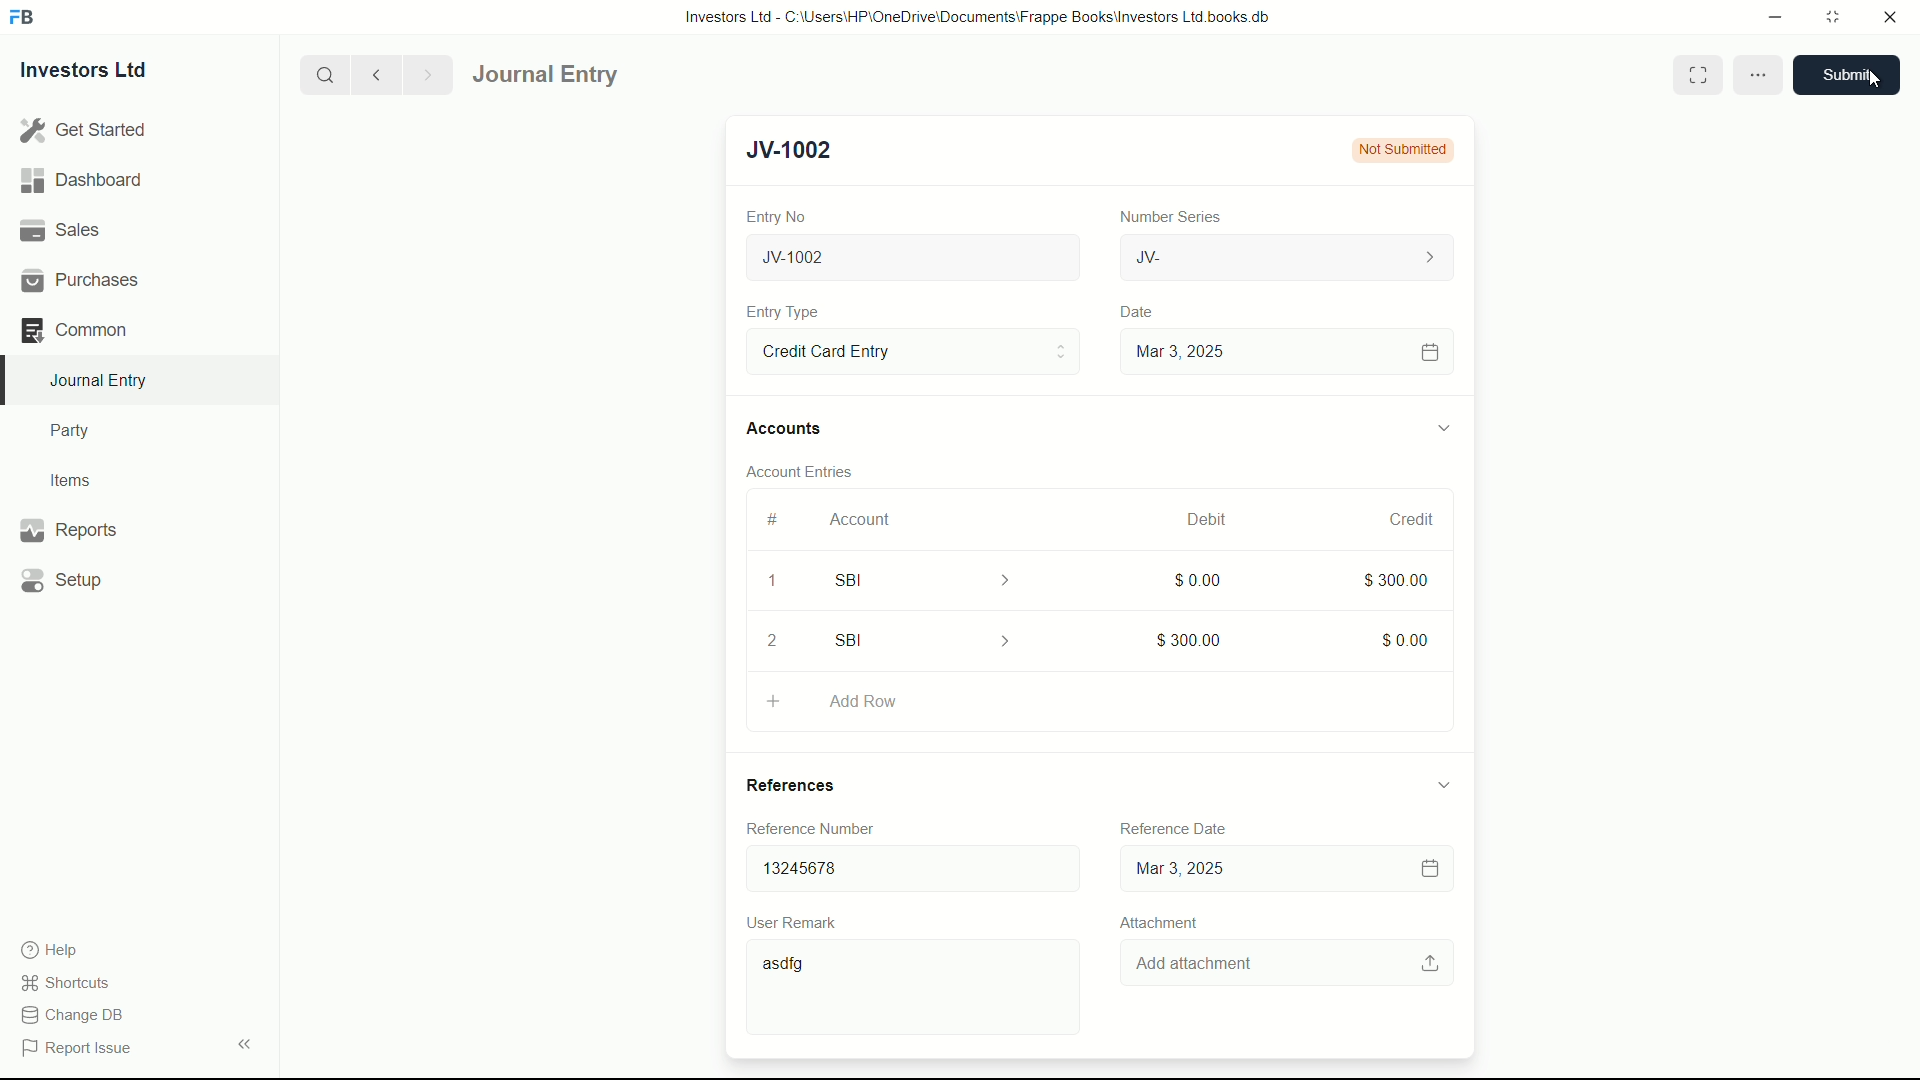  I want to click on dd-mm-yyyy, so click(1280, 870).